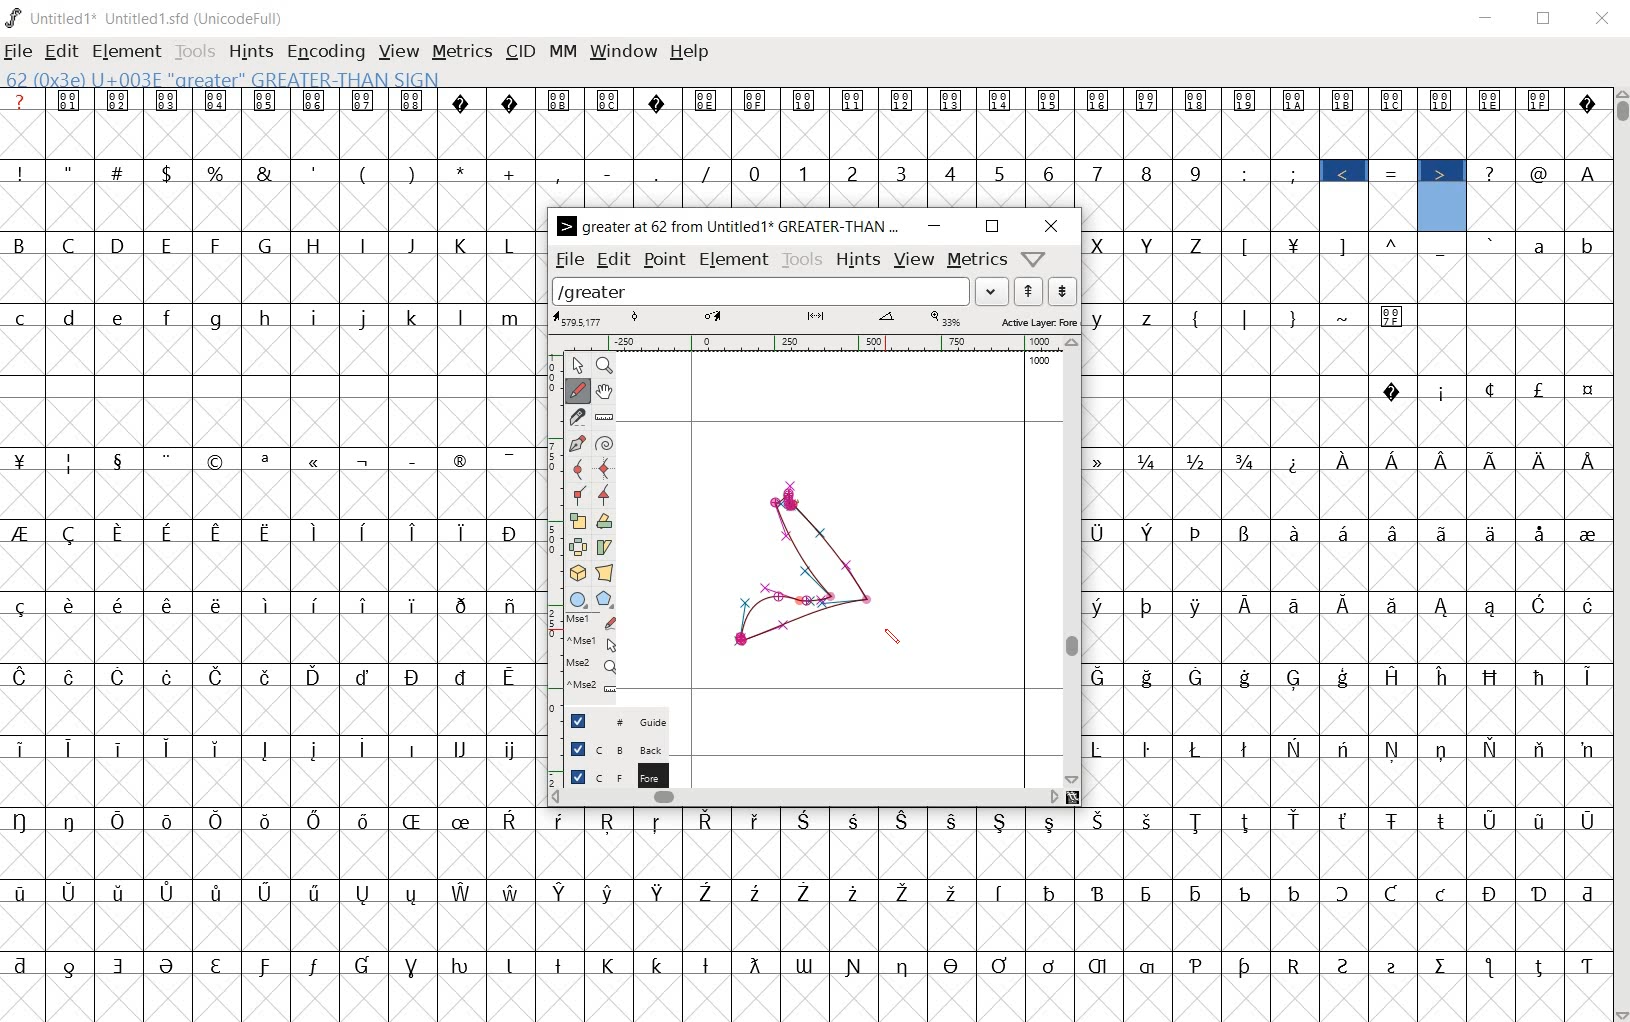 This screenshot has height=1022, width=1630. Describe the element at coordinates (576, 441) in the screenshot. I see `add a point, then drag out its control points` at that location.